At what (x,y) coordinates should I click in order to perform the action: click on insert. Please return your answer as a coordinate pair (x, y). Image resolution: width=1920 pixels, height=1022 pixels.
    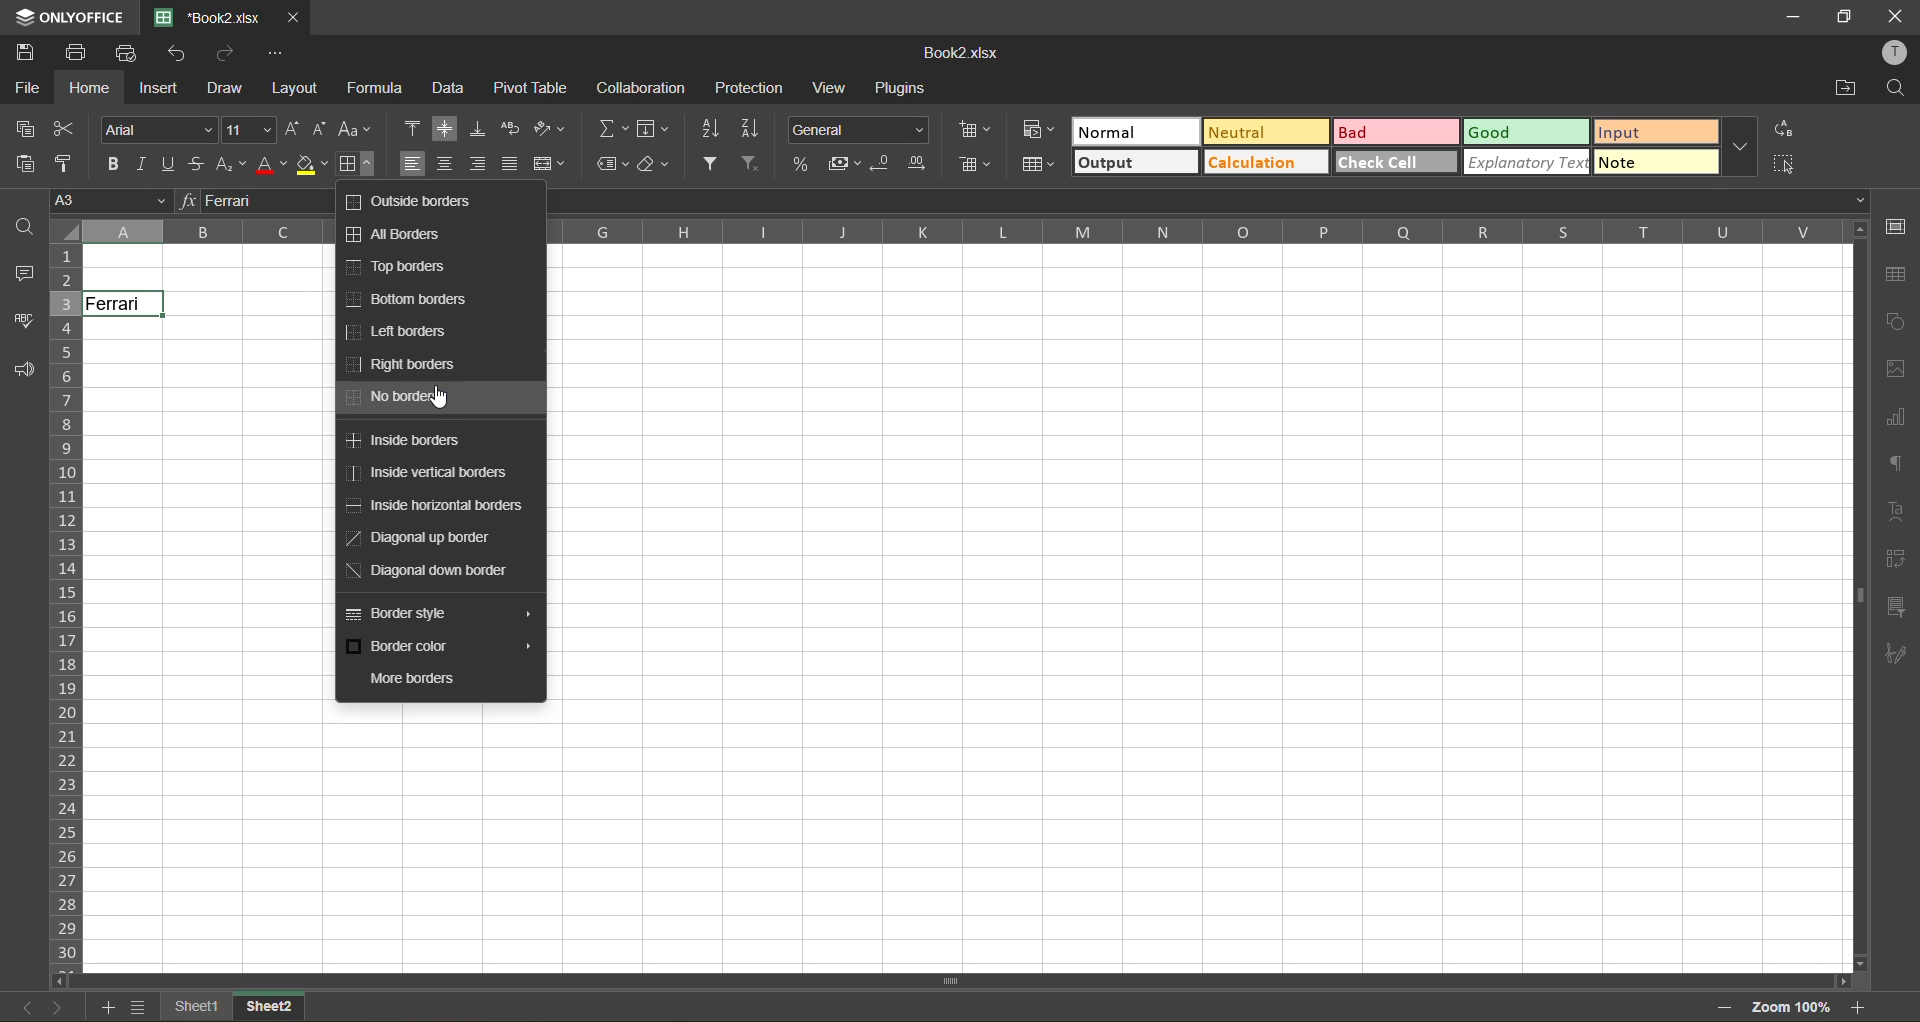
    Looking at the image, I should click on (159, 88).